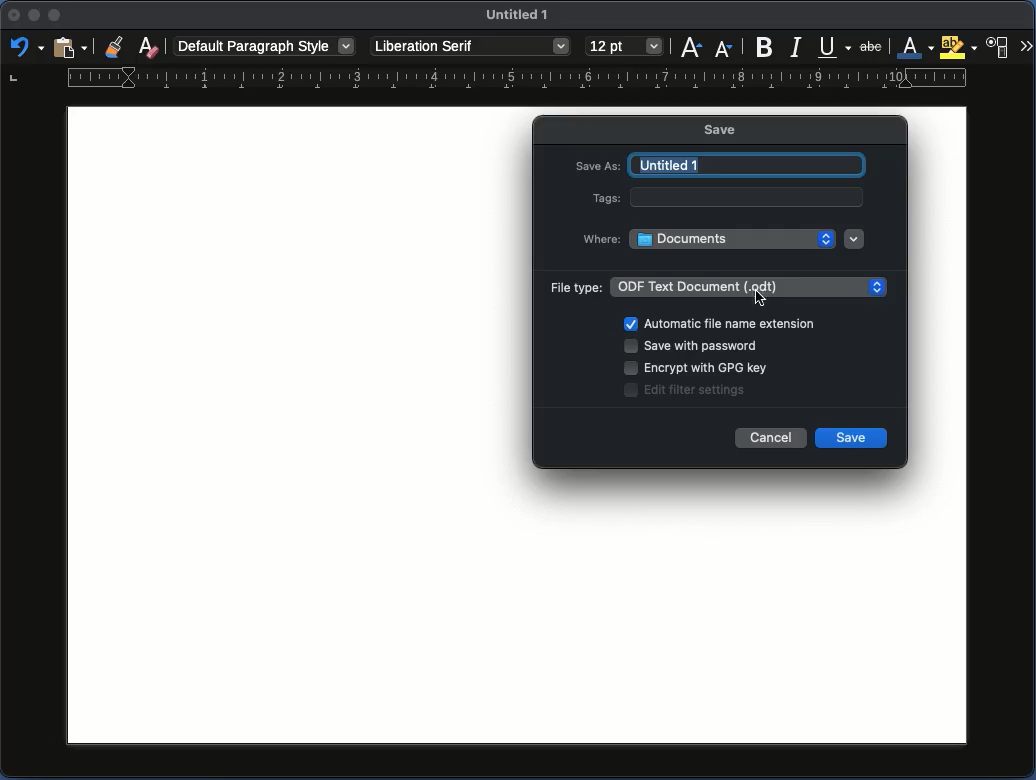  I want to click on Strikethrough, so click(873, 45).